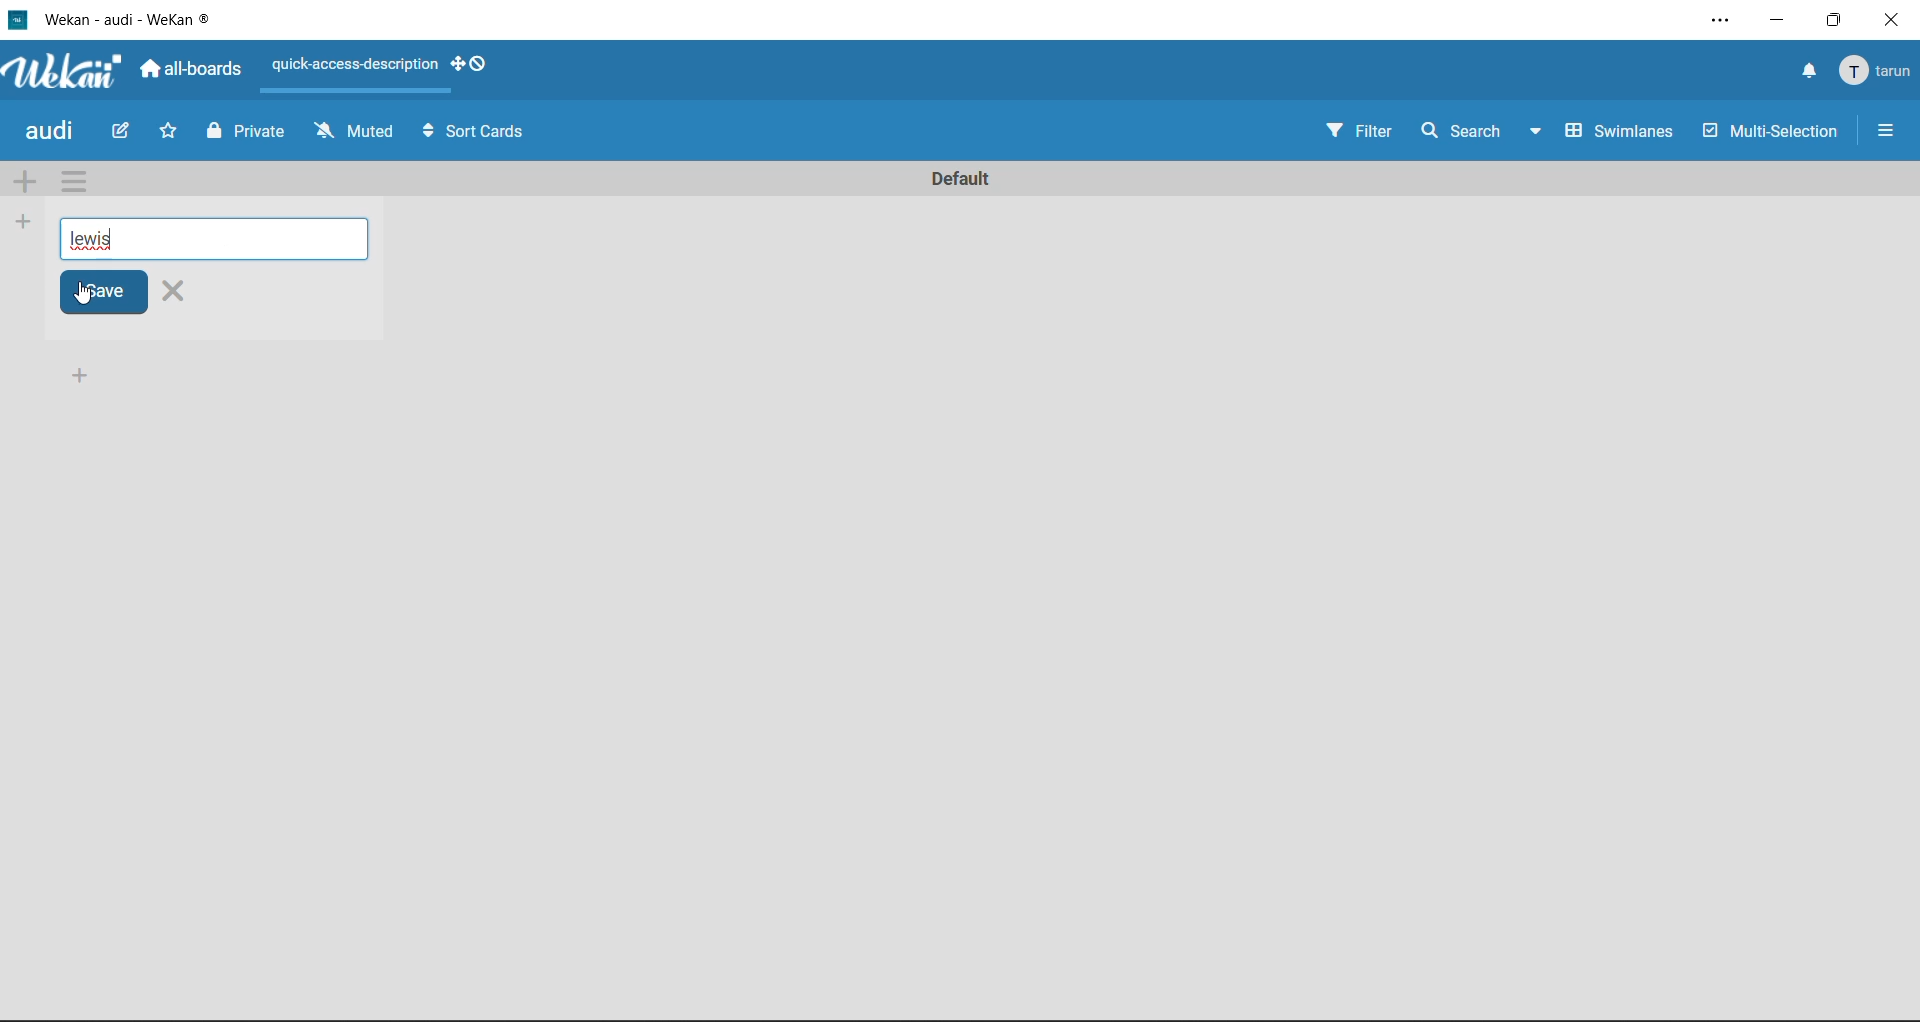 The image size is (1920, 1022). Describe the element at coordinates (59, 72) in the screenshot. I see `Wekan` at that location.